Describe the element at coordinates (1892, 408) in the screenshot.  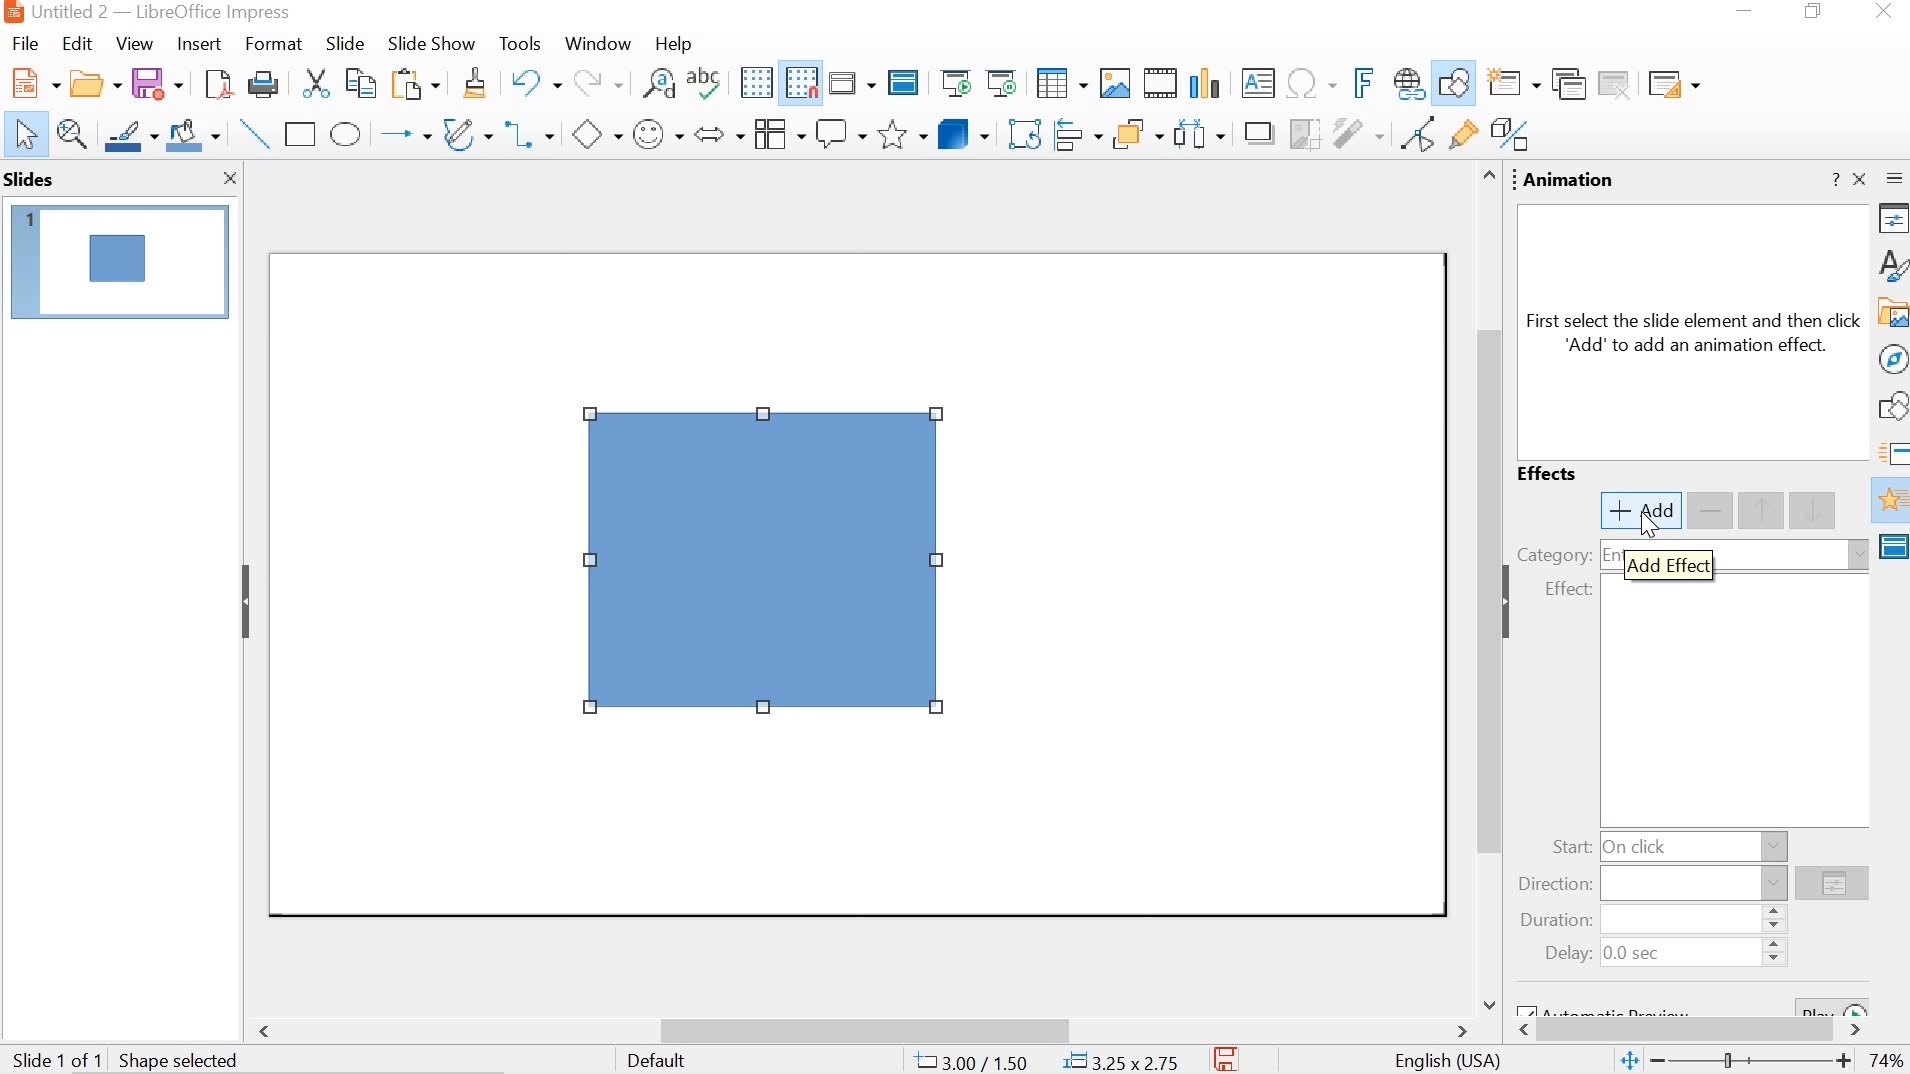
I see `shapes` at that location.